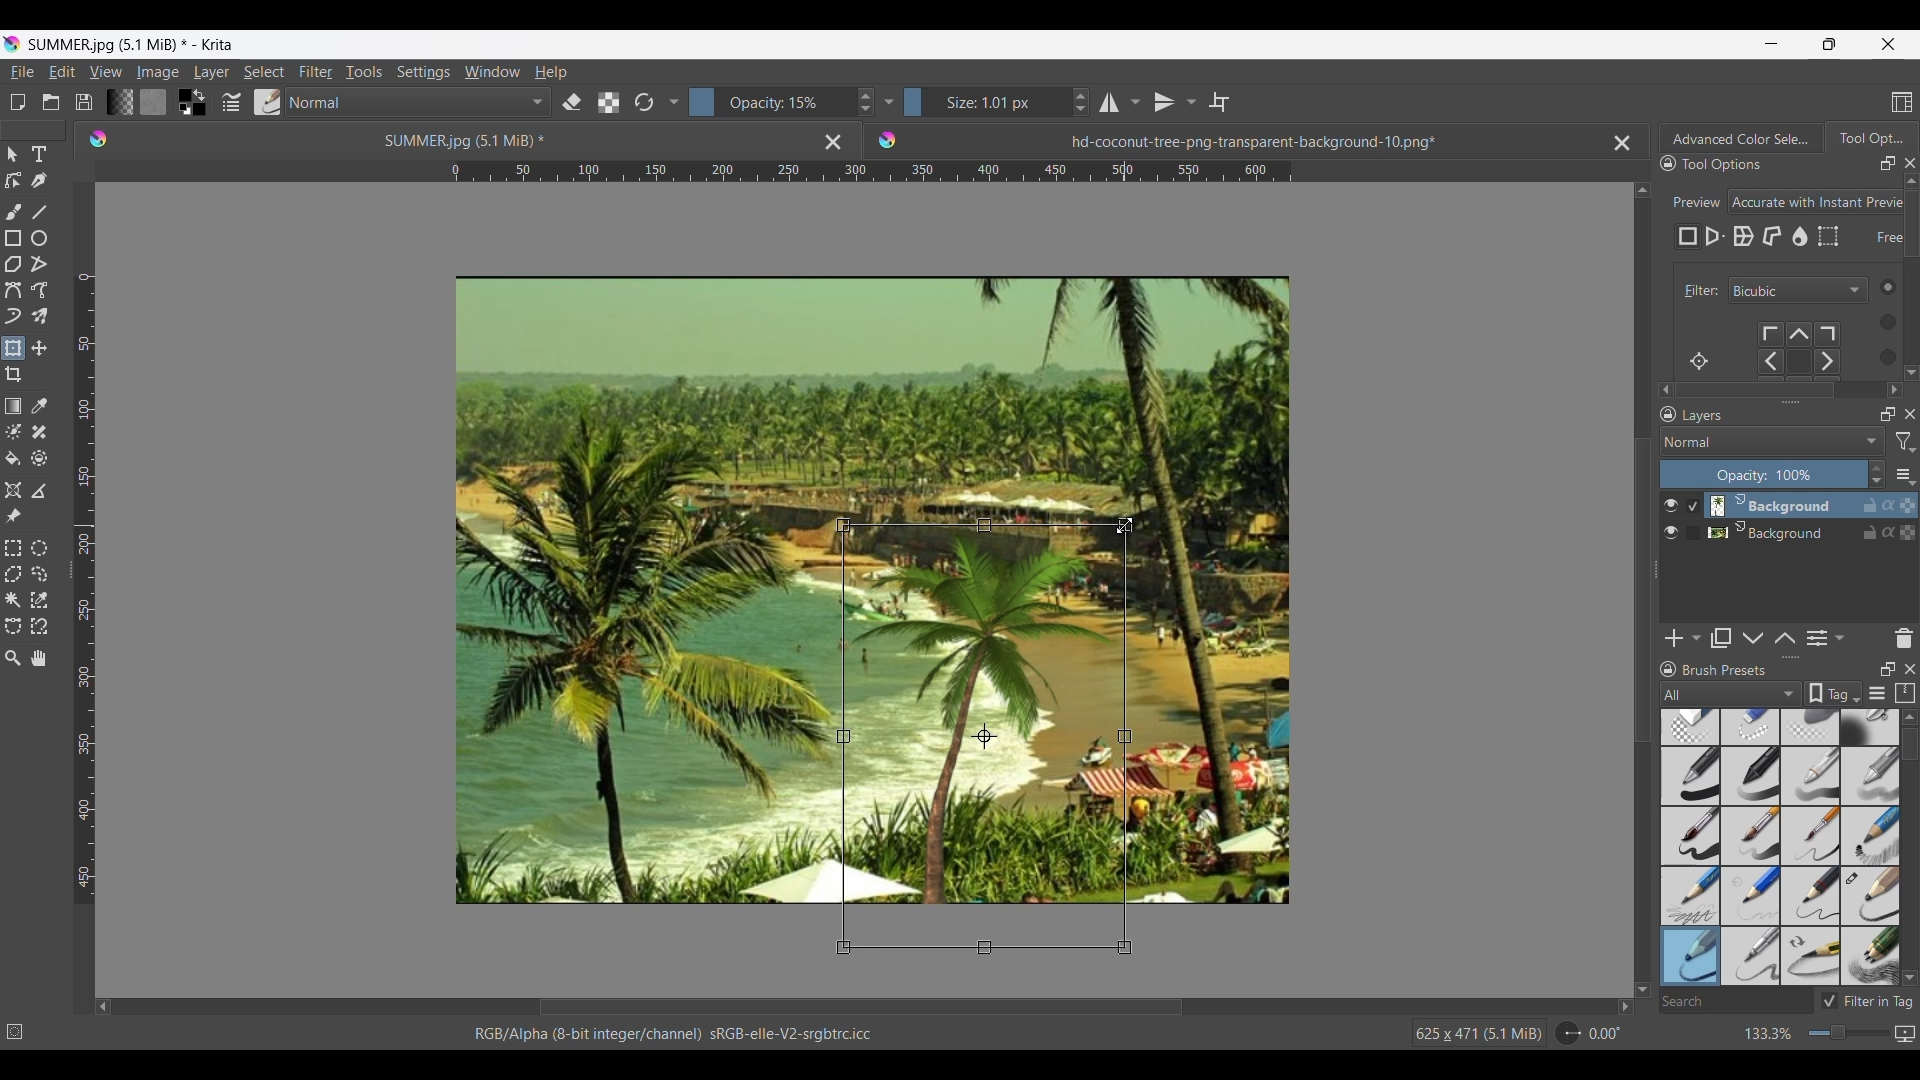 The image size is (1920, 1080). What do you see at coordinates (1813, 726) in the screenshot?
I see `Eraser soft` at bounding box center [1813, 726].